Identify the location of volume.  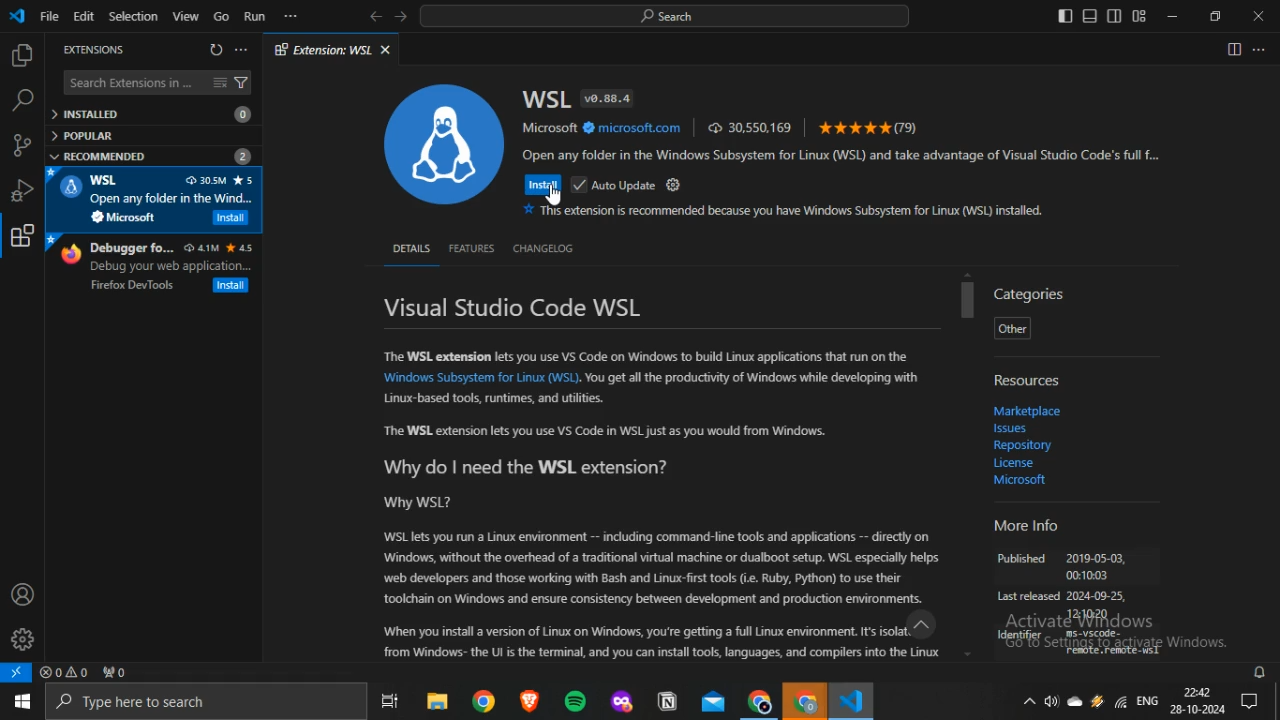
(1051, 701).